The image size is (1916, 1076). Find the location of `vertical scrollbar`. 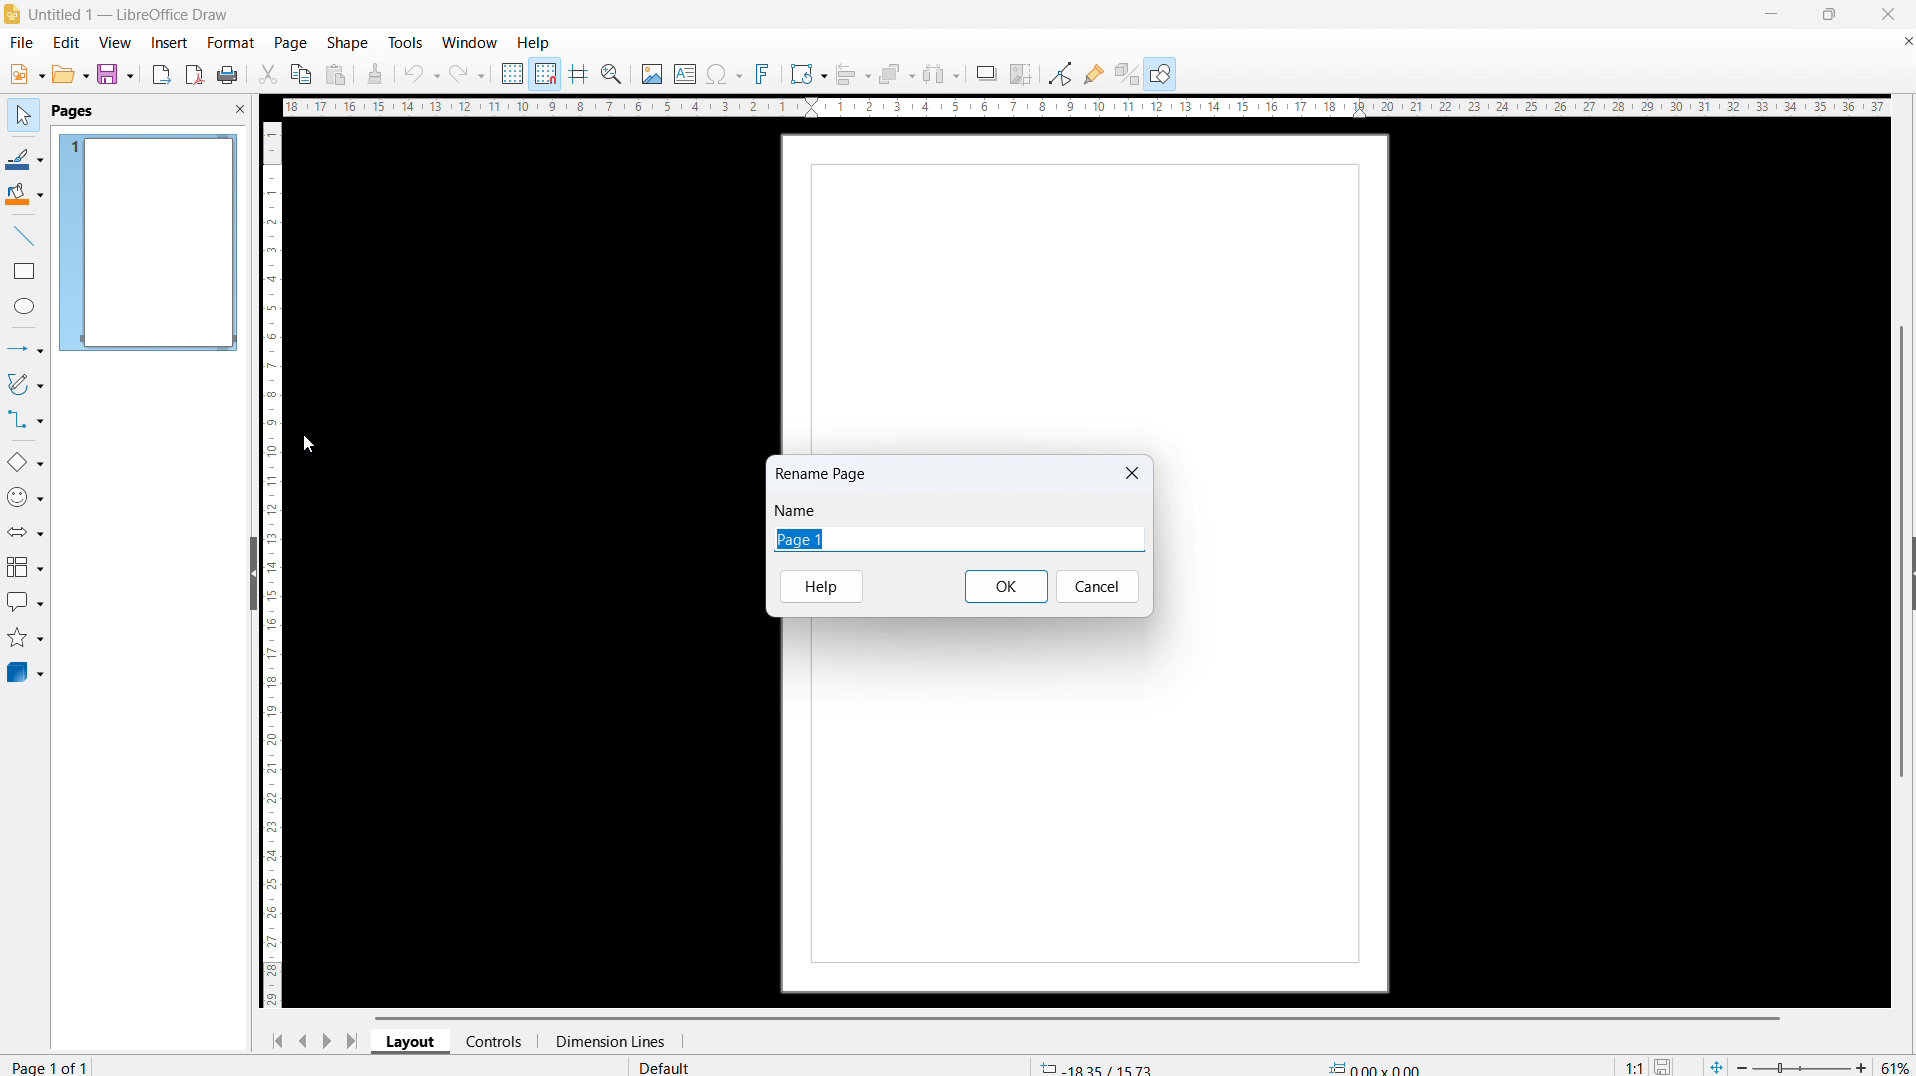

vertical scrollbar is located at coordinates (1901, 417).